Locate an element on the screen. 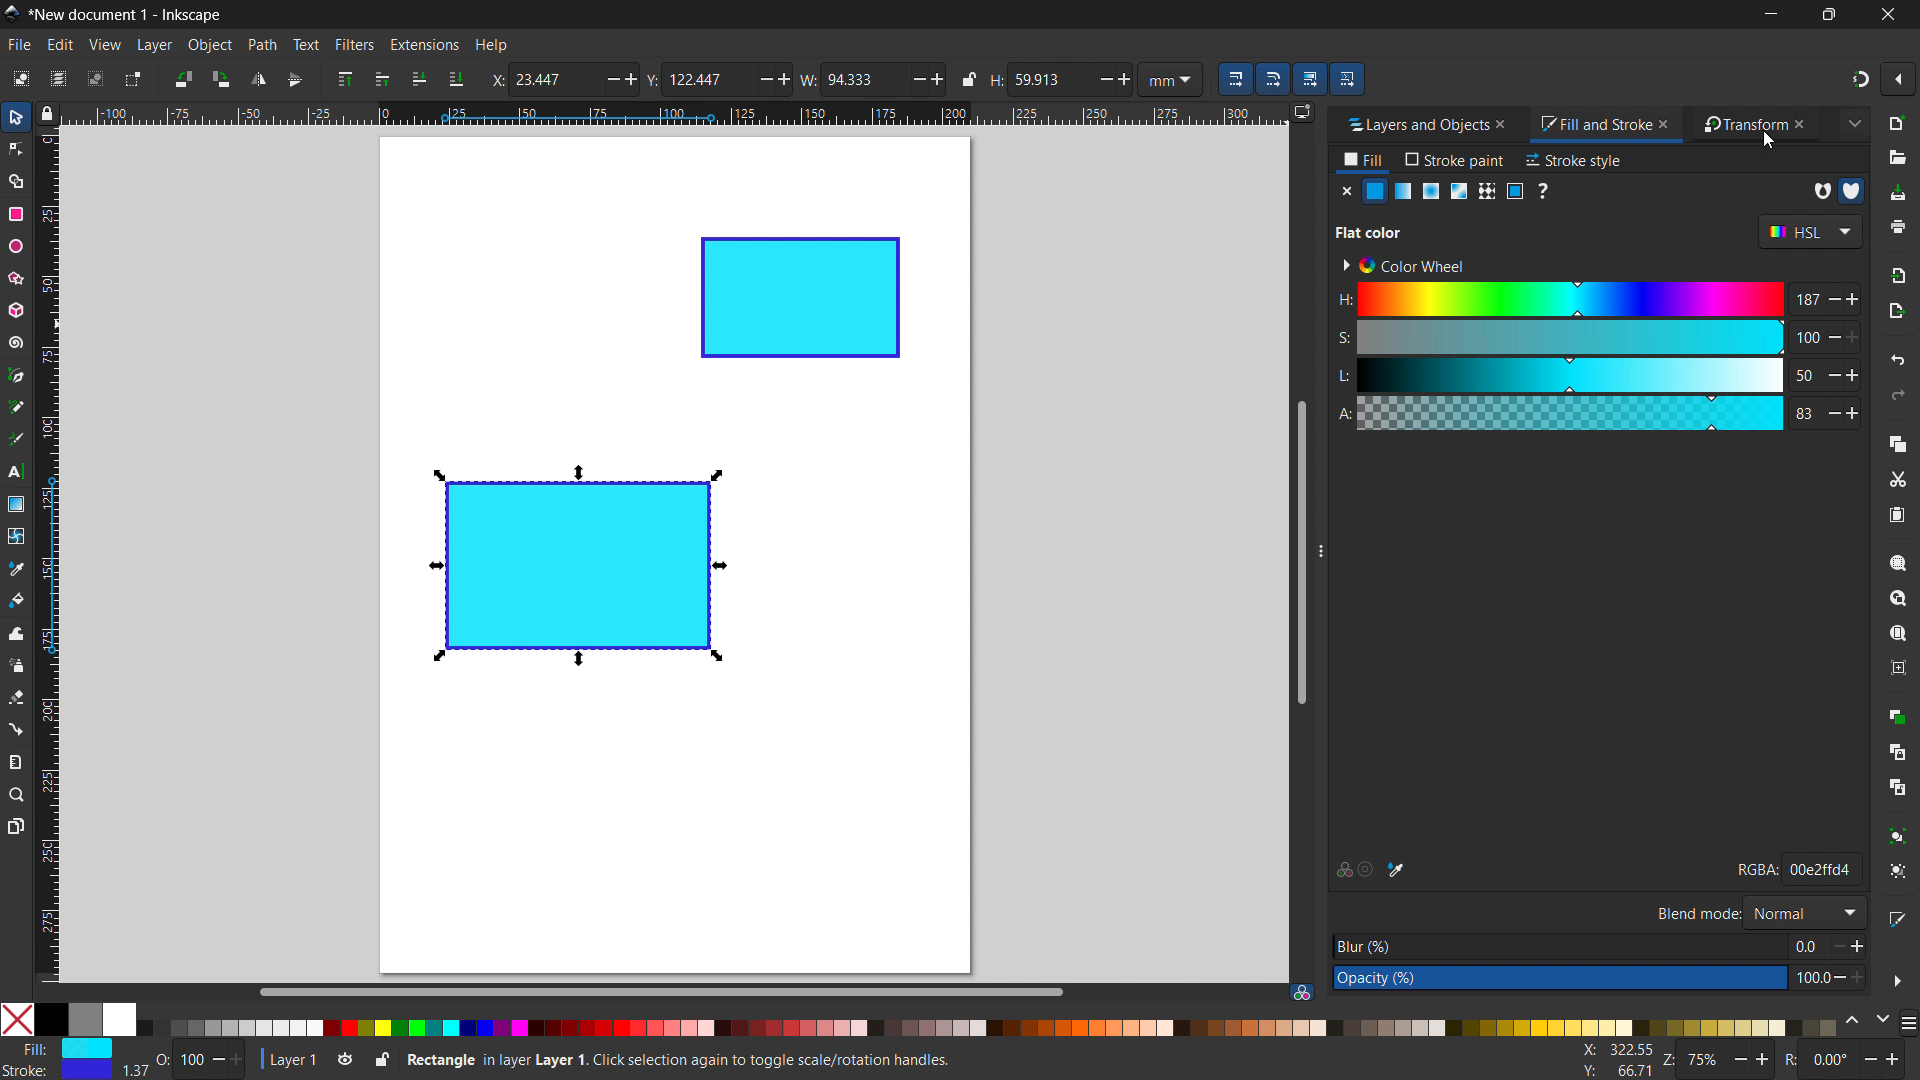 Image resolution: width=1920 pixels, height=1080 pixels. fill is solid unless a subpath is counterdirectional is located at coordinates (1852, 190).